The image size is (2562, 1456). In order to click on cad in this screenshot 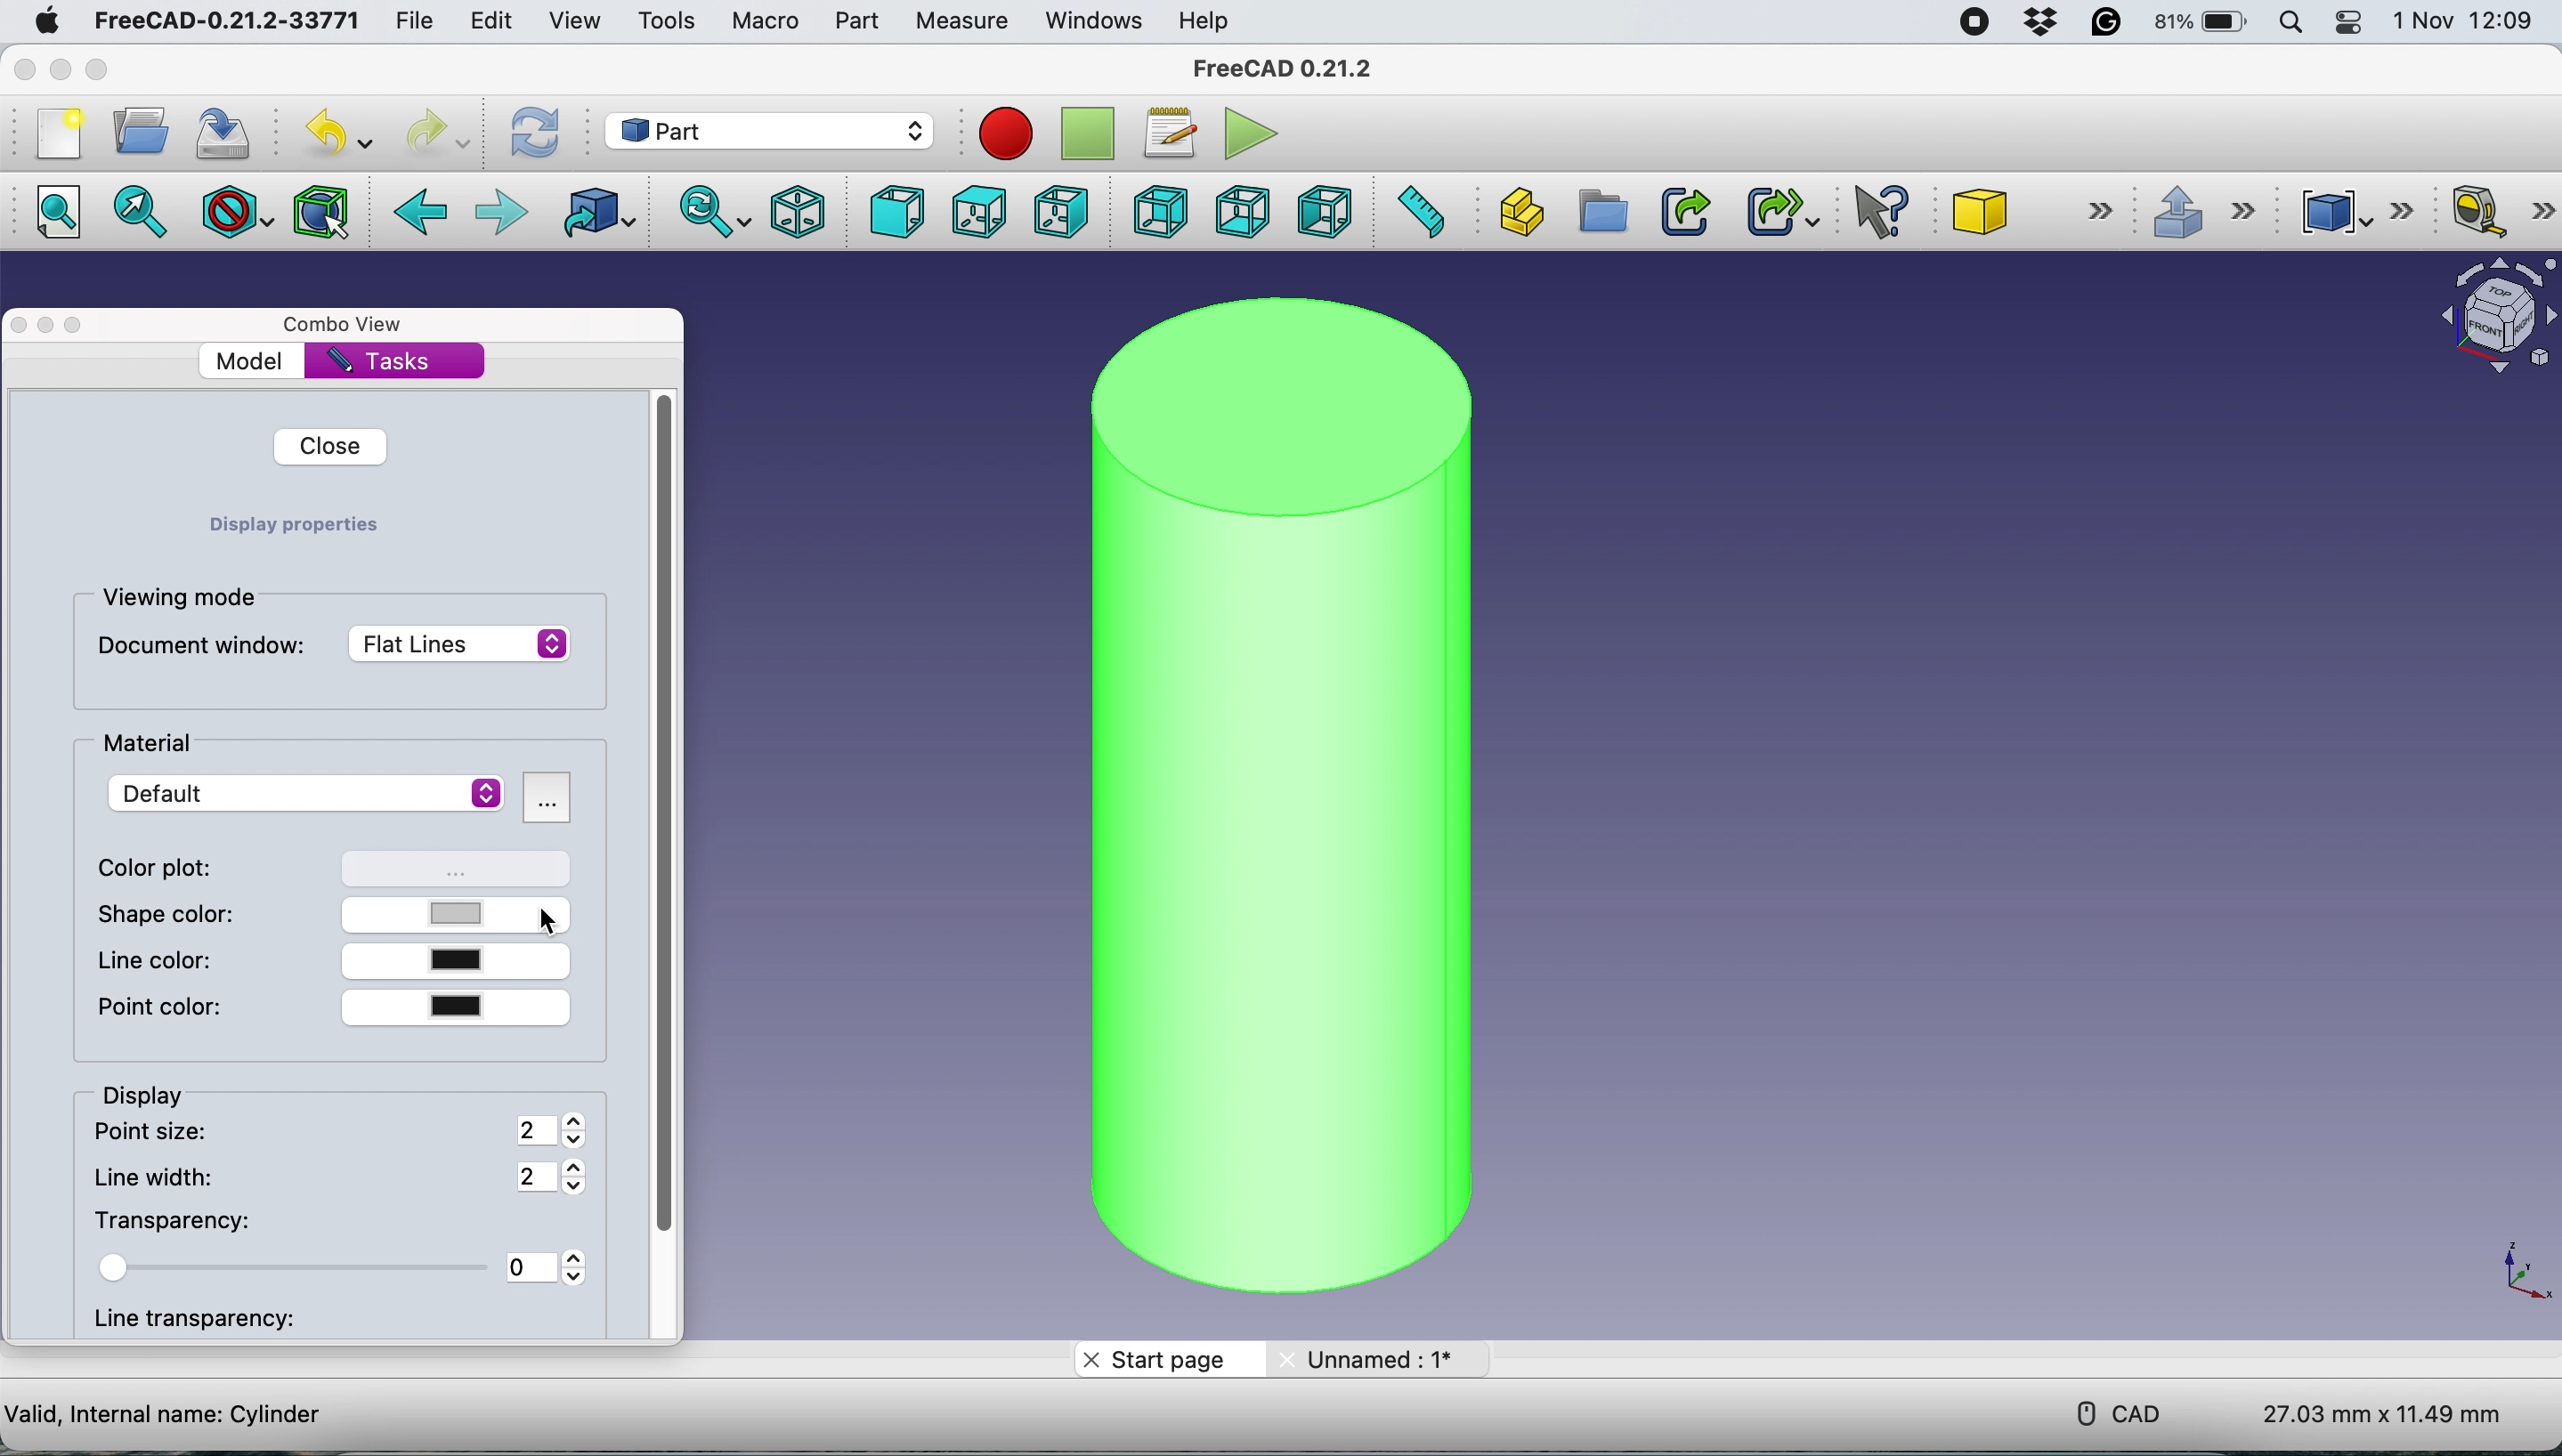, I will do `click(2119, 1411)`.